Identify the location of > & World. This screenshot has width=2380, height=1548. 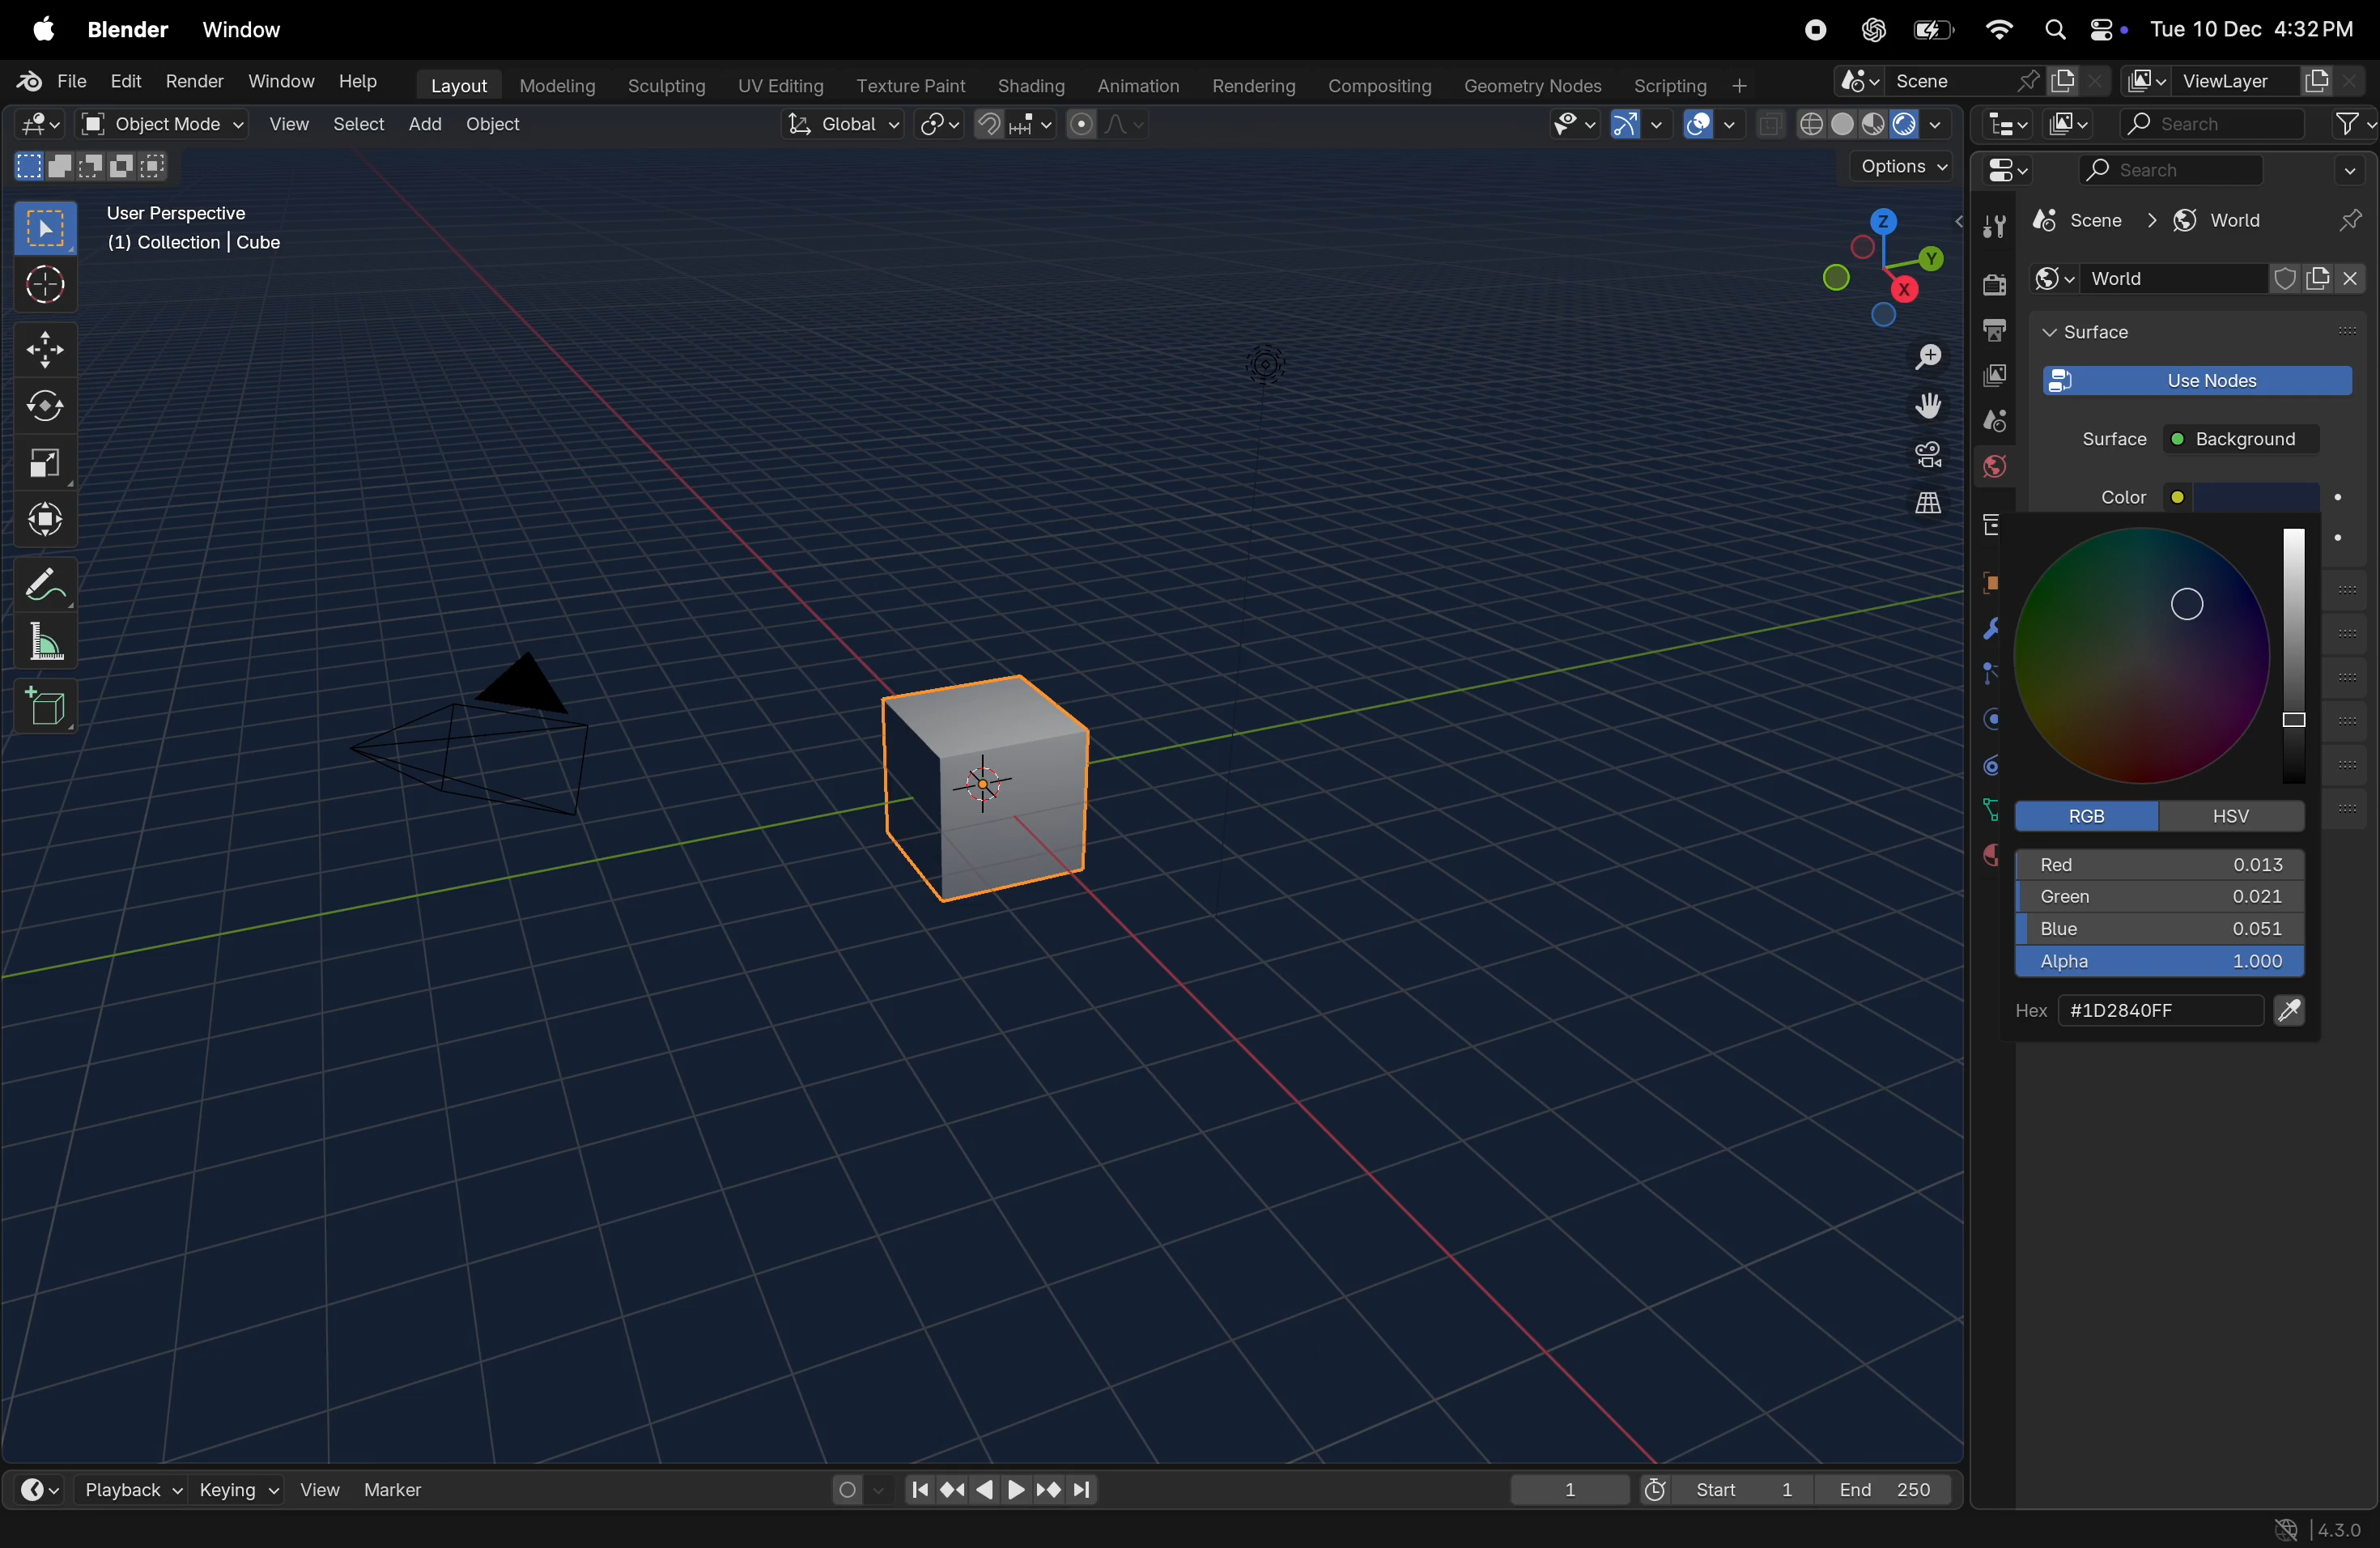
(2213, 222).